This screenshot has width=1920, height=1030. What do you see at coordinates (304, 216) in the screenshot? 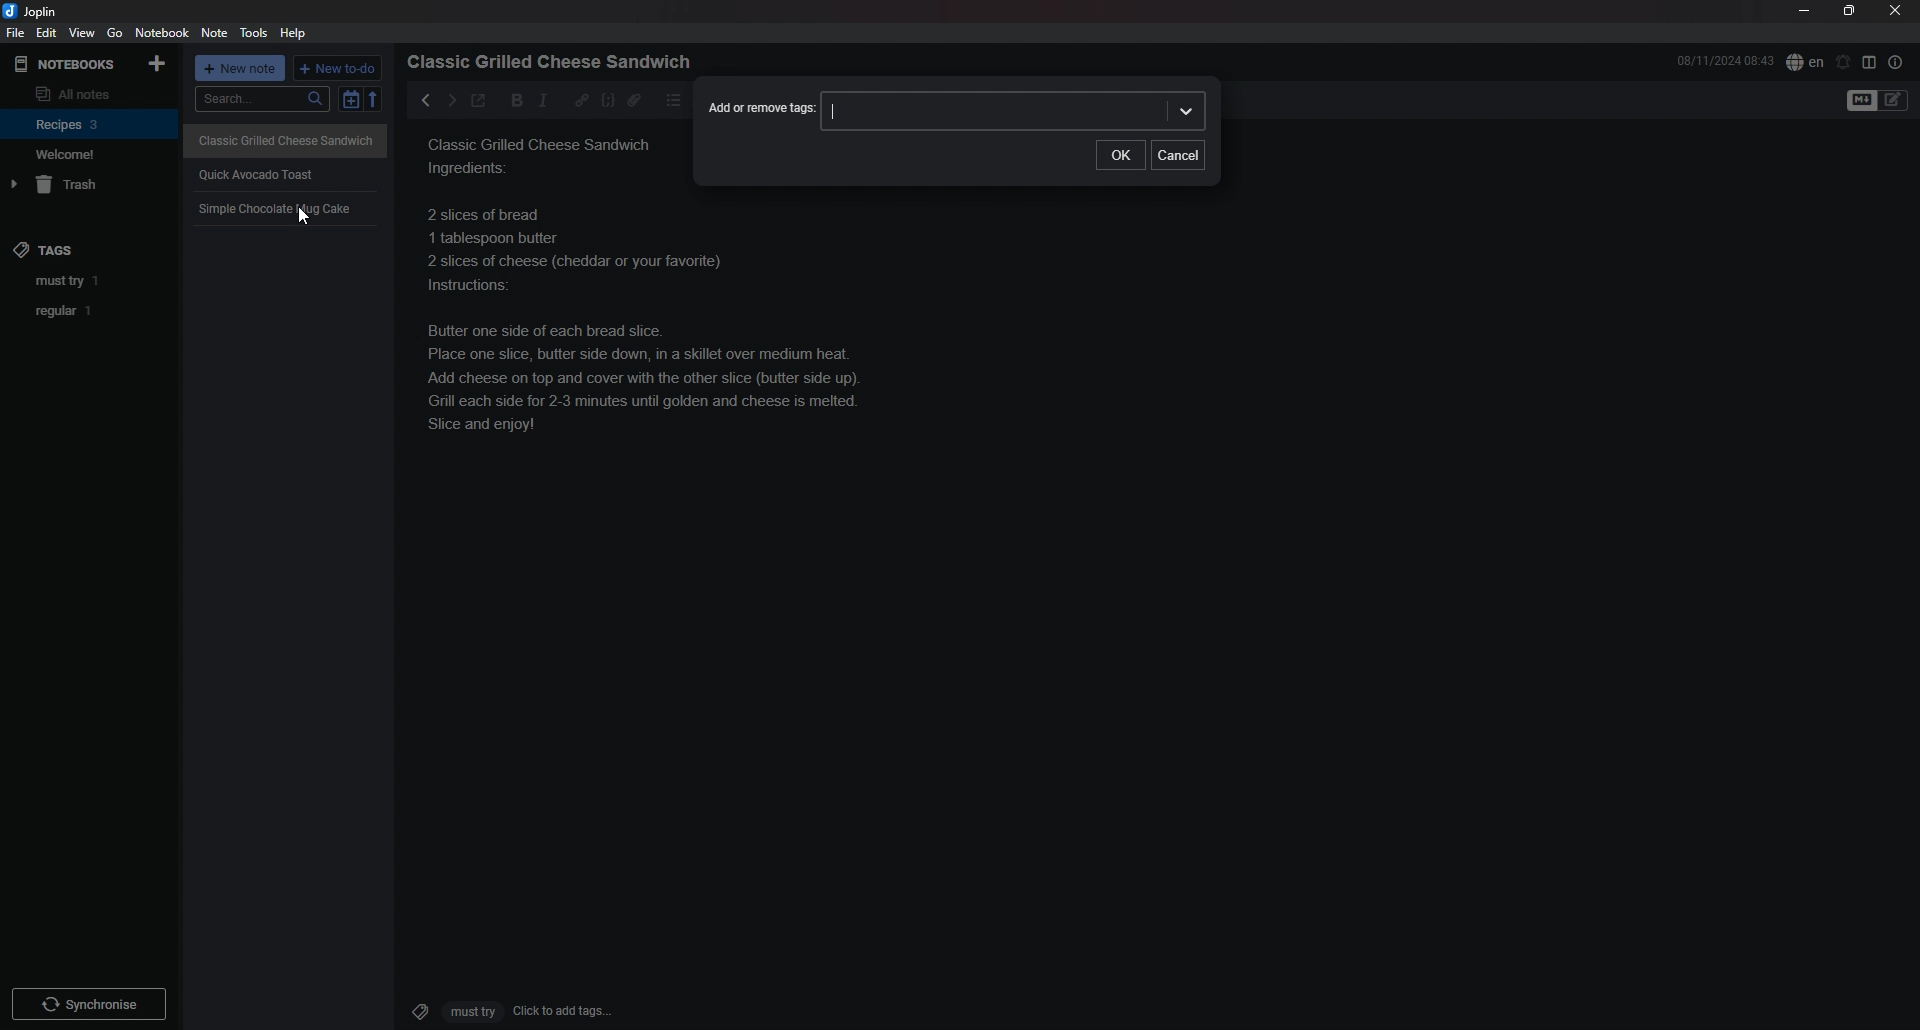
I see `cursor` at bounding box center [304, 216].